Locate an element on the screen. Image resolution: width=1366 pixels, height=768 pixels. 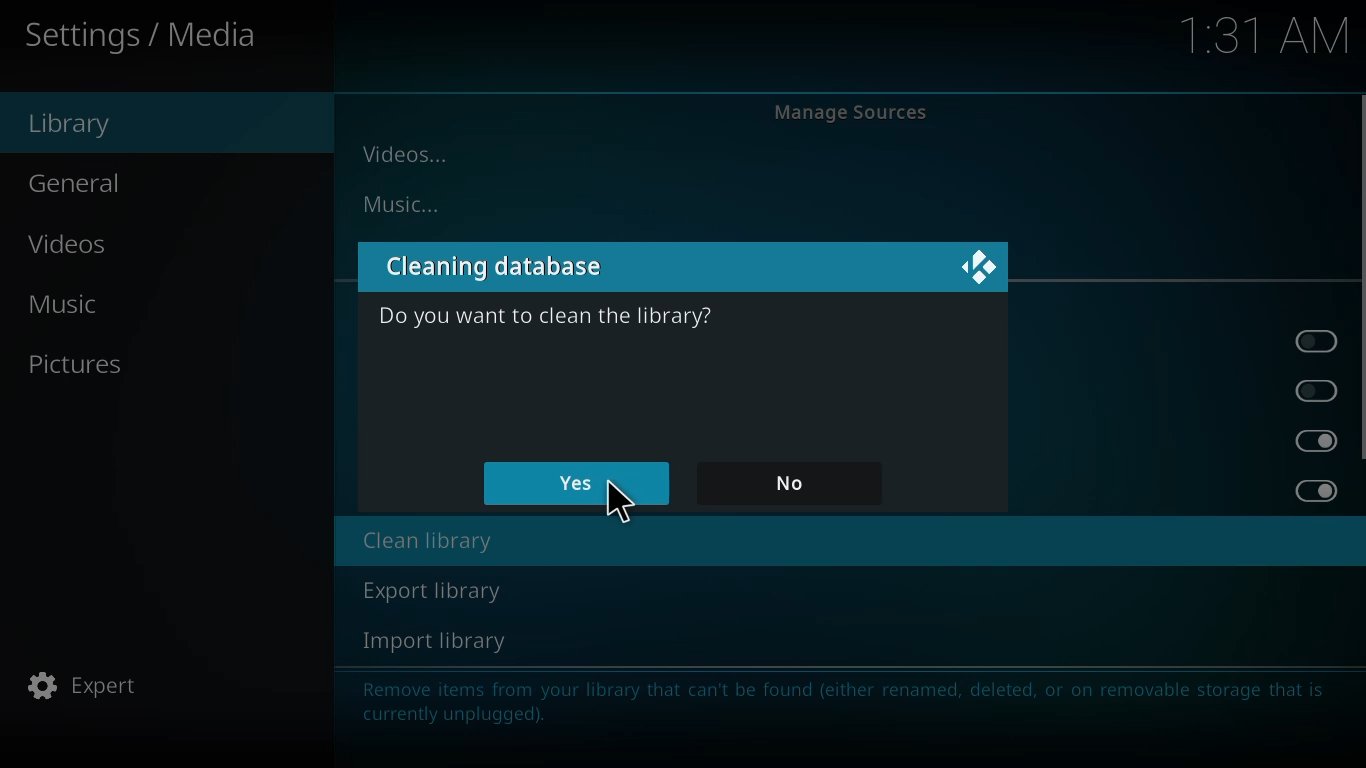
time is located at coordinates (1256, 38).